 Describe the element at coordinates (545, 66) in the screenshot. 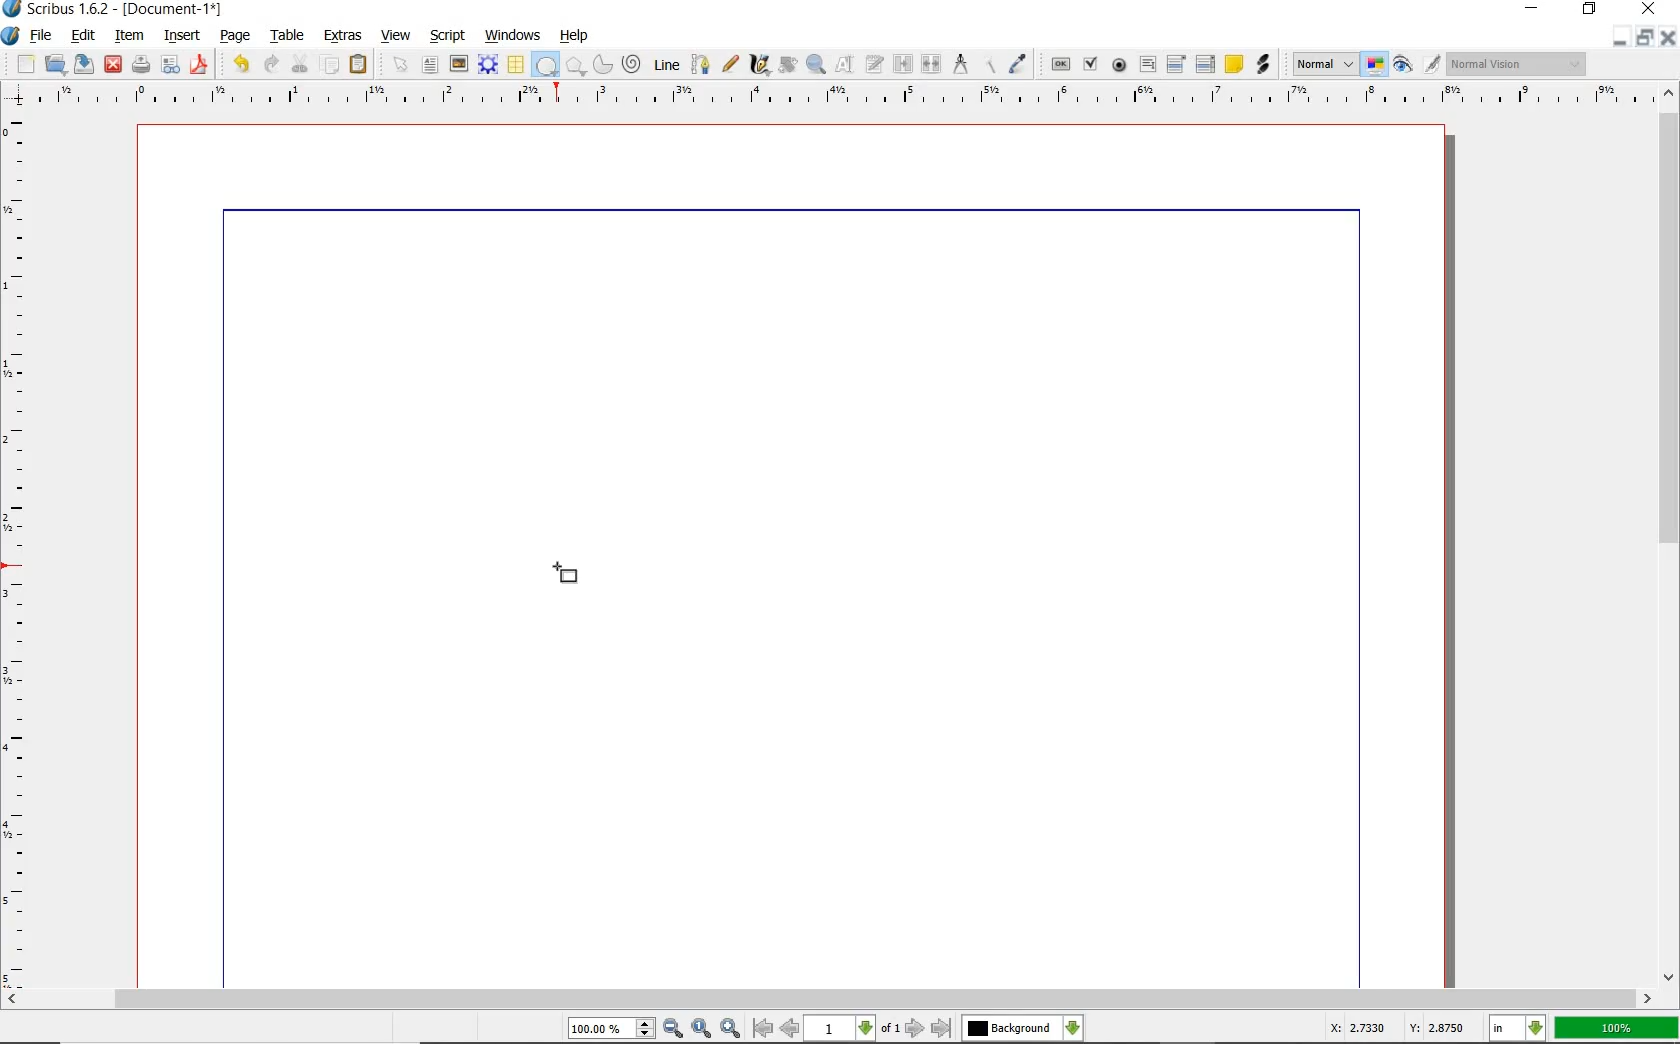

I see `SHAPE` at that location.